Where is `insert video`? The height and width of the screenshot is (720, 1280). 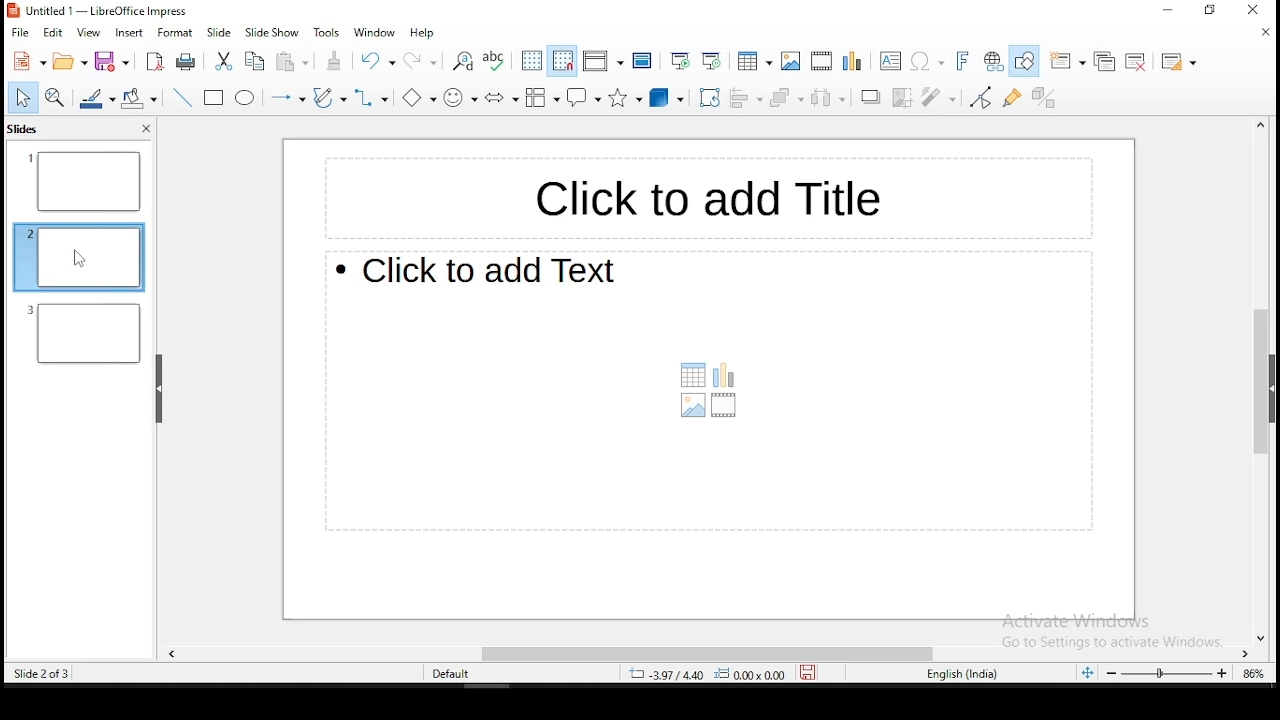
insert video is located at coordinates (821, 59).